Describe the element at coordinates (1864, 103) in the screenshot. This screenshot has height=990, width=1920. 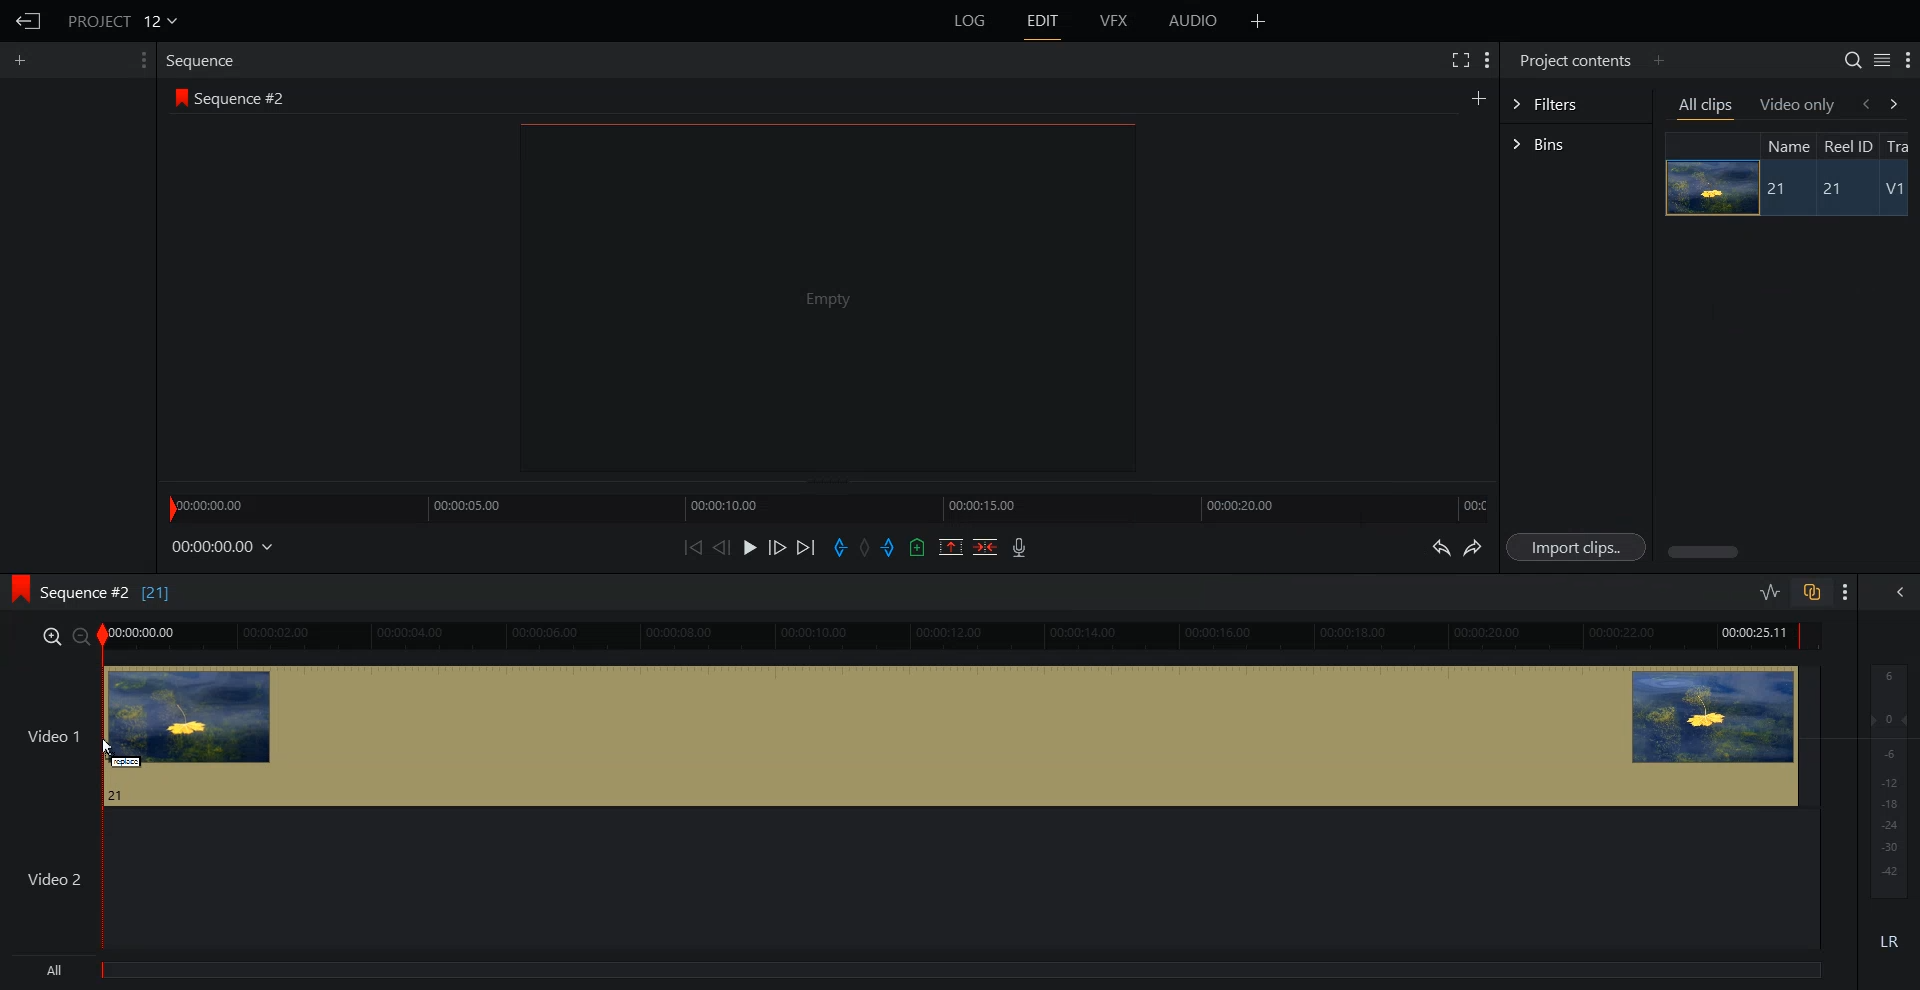
I see `backward` at that location.